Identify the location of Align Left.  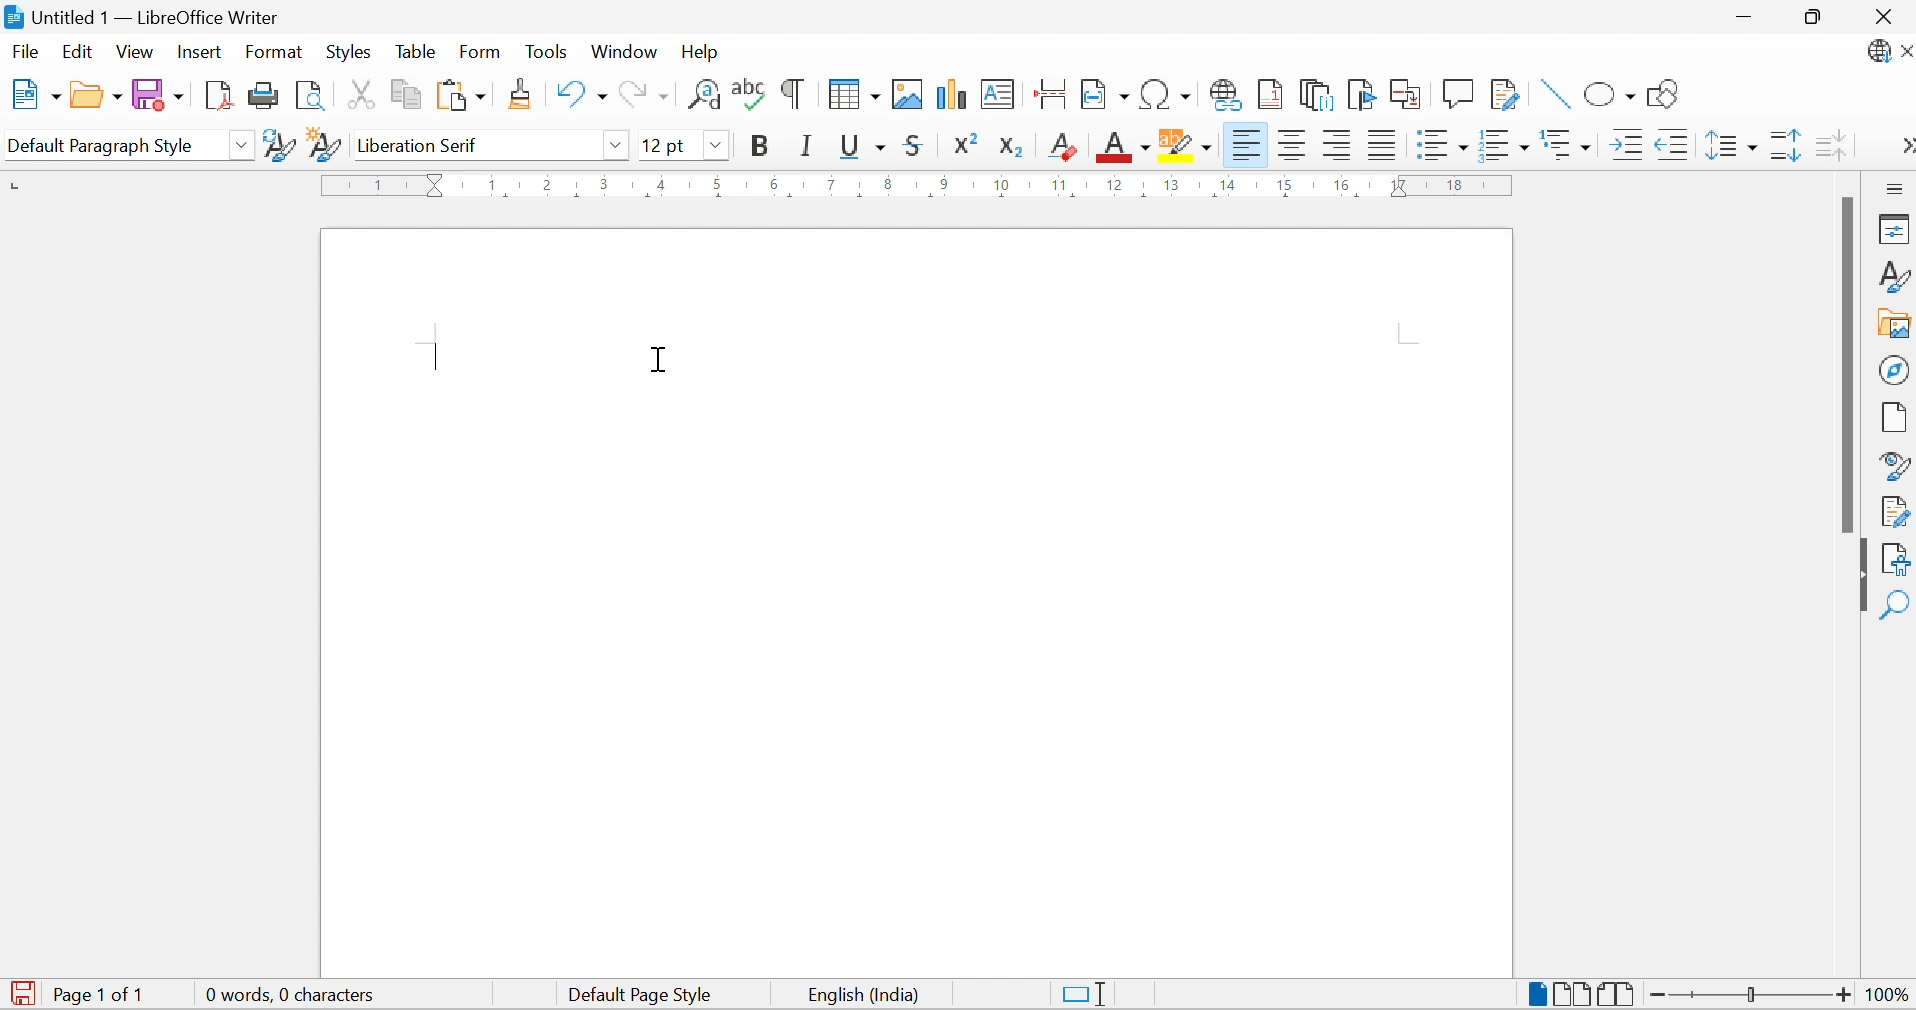
(1246, 145).